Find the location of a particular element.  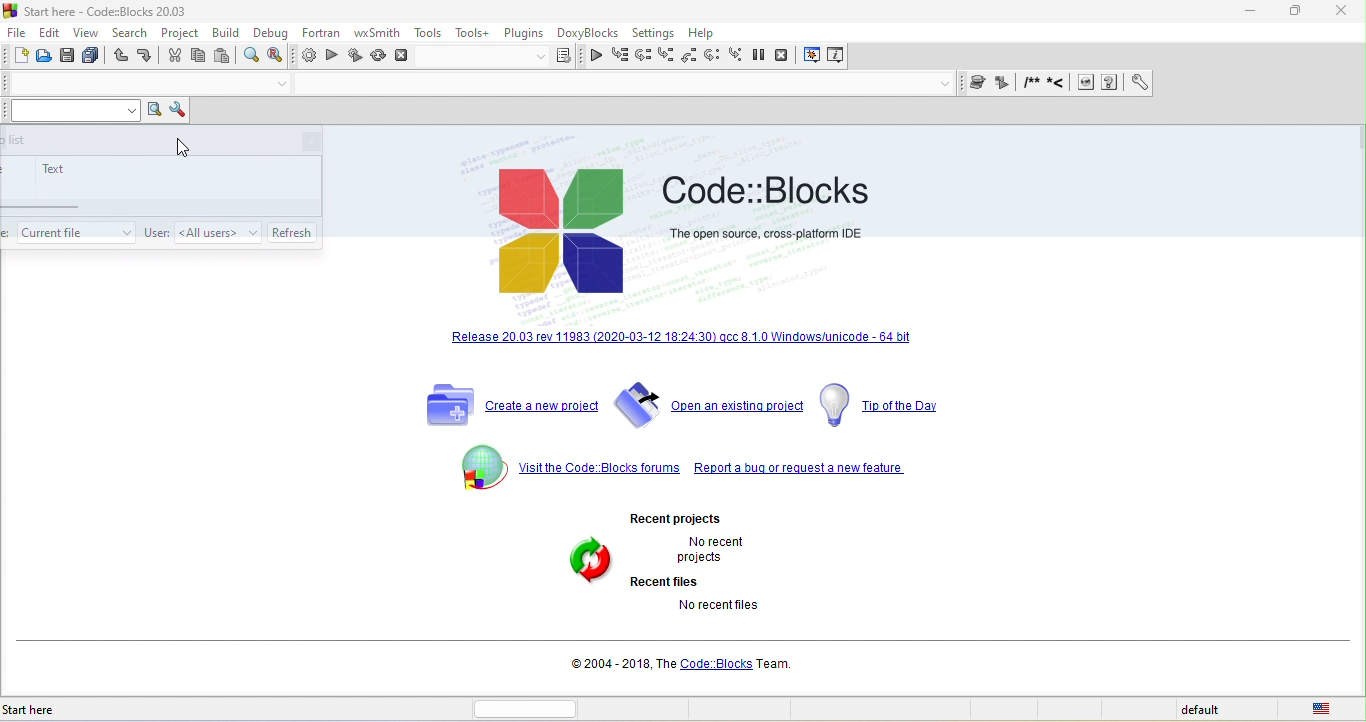

stop debugger is located at coordinates (788, 57).